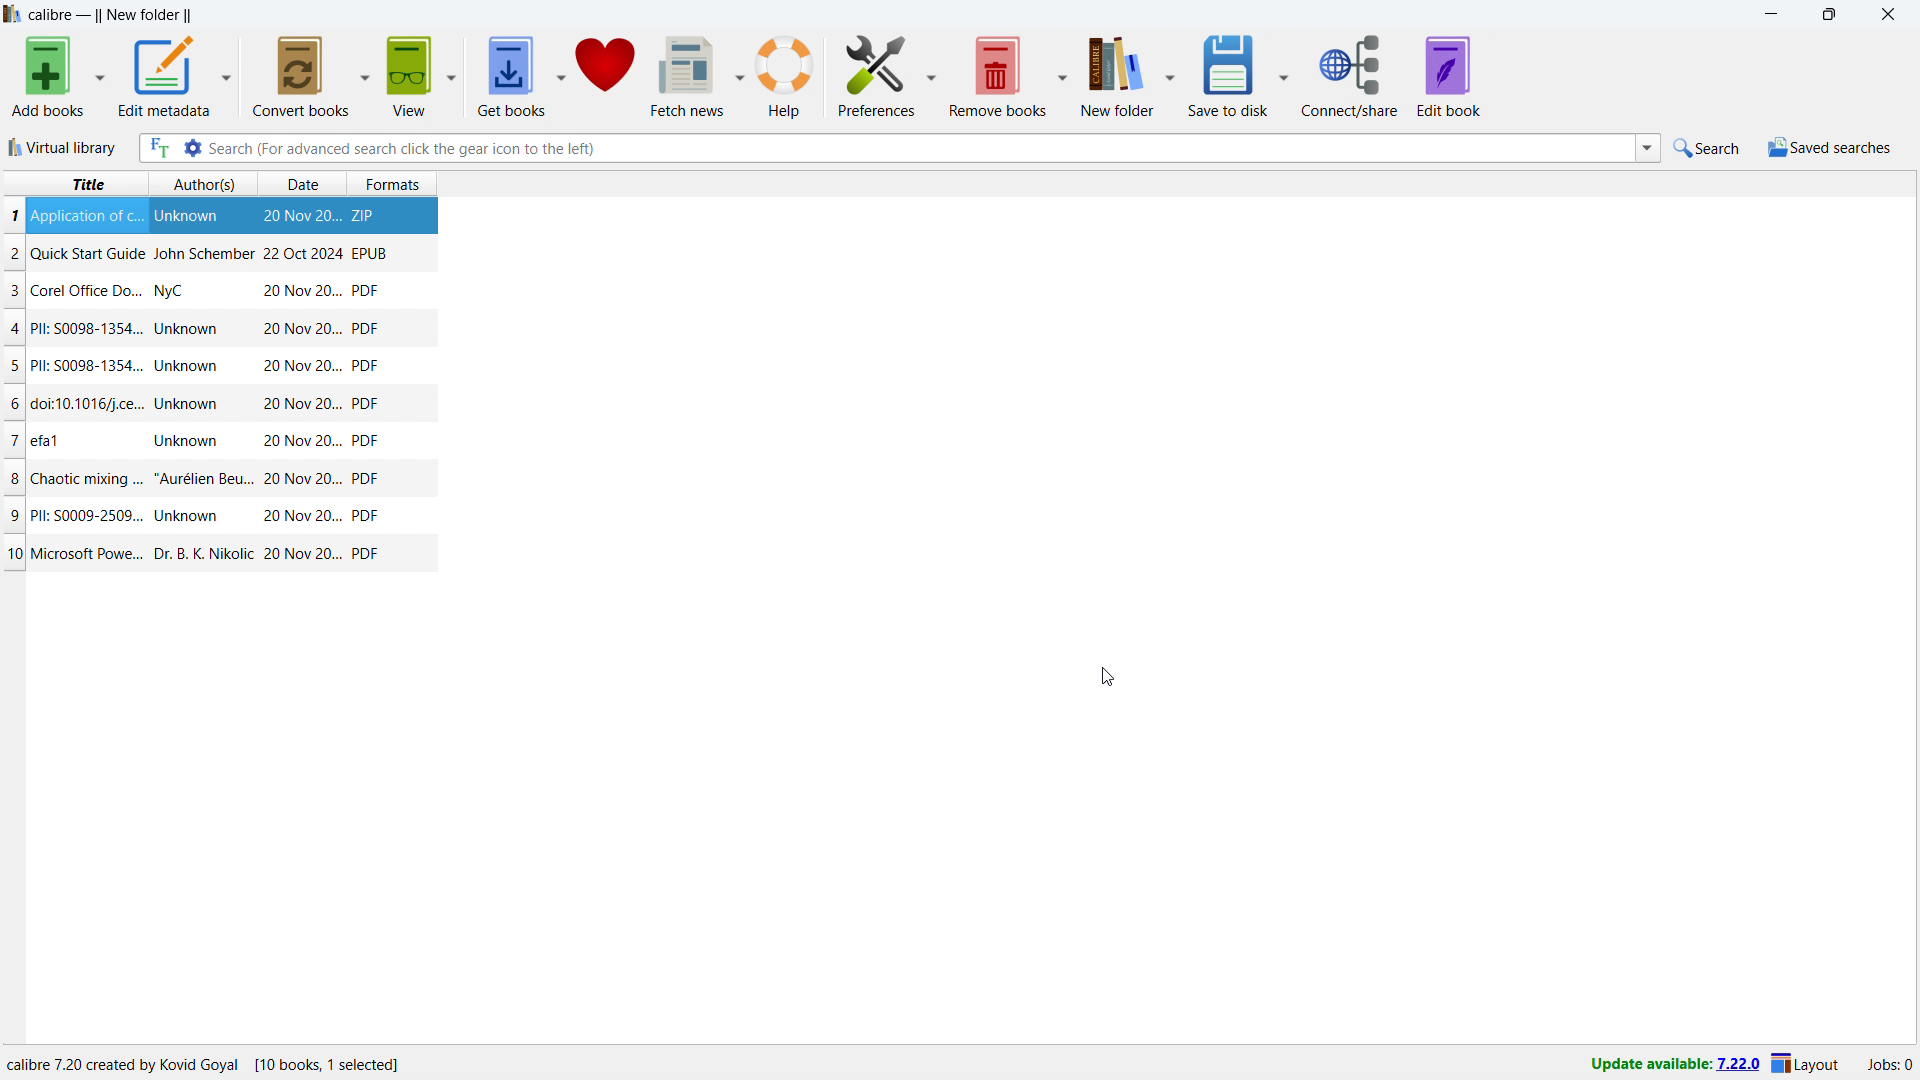 This screenshot has width=1920, height=1080. I want to click on quick search, so click(1709, 148).